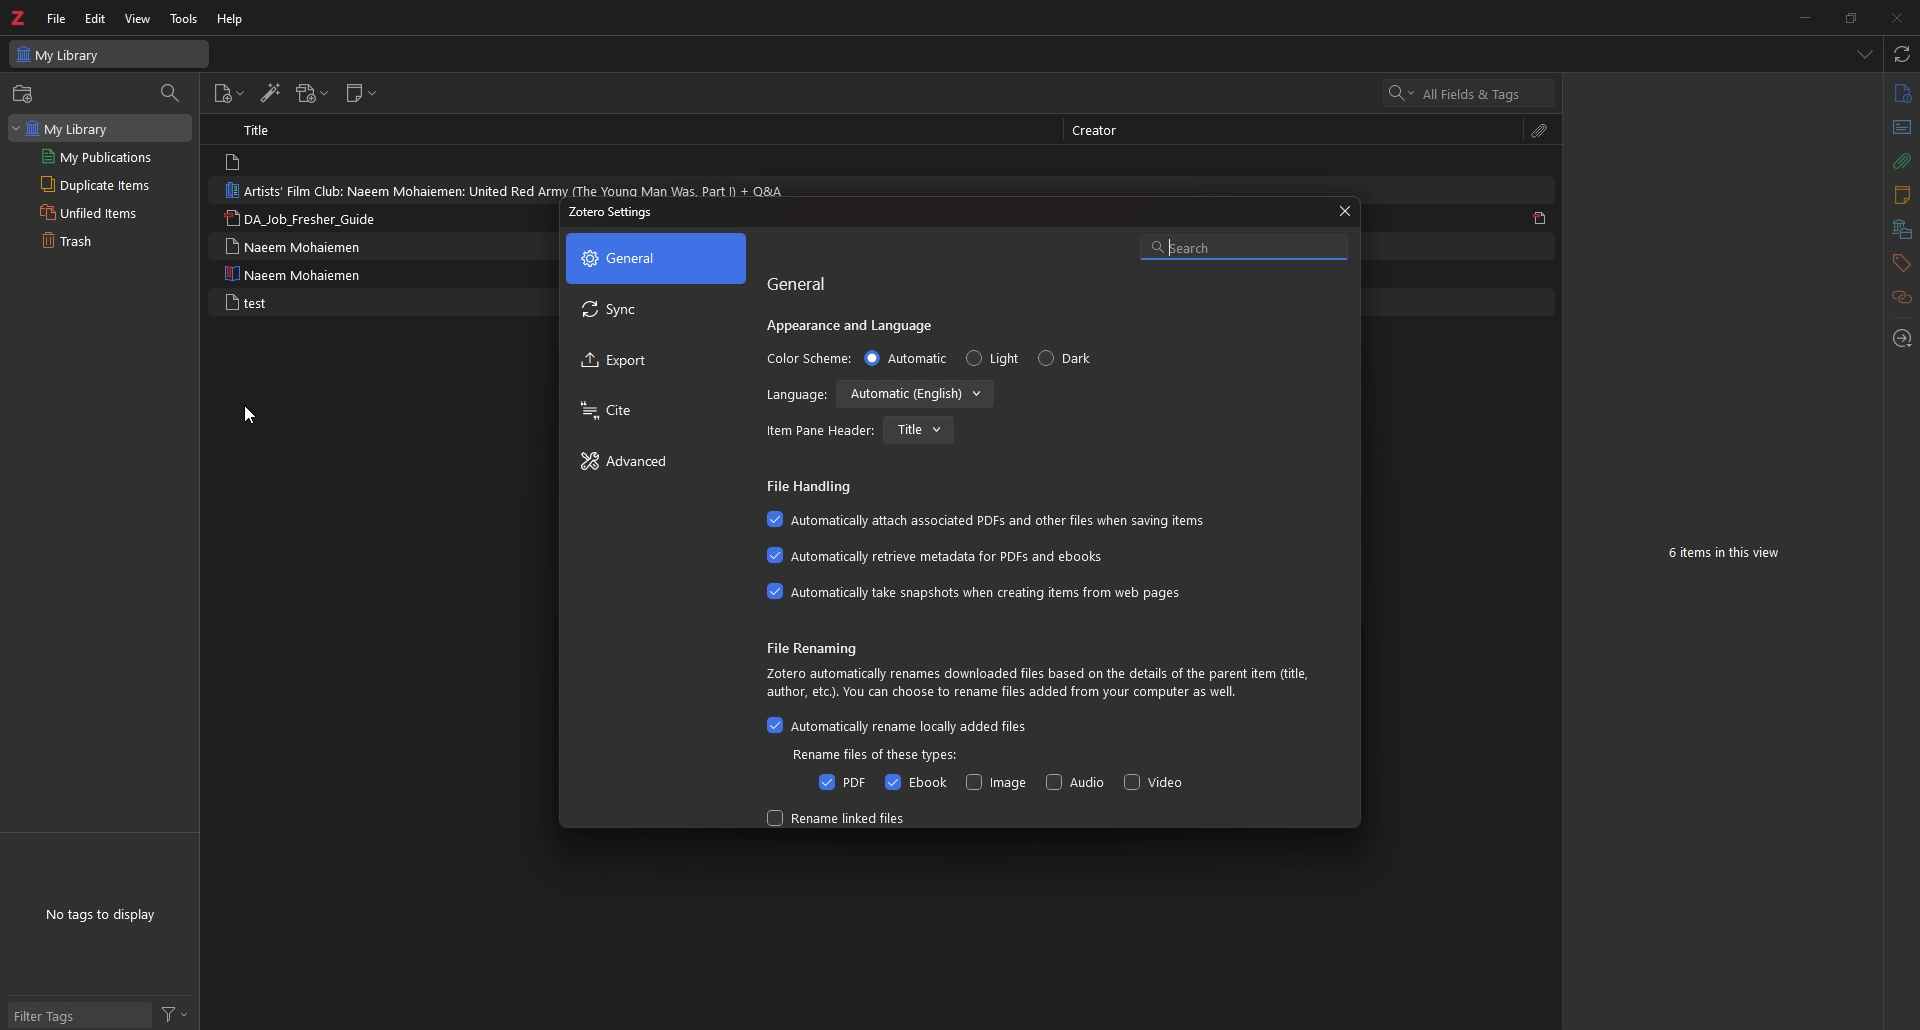  Describe the element at coordinates (822, 647) in the screenshot. I see `file renaming` at that location.